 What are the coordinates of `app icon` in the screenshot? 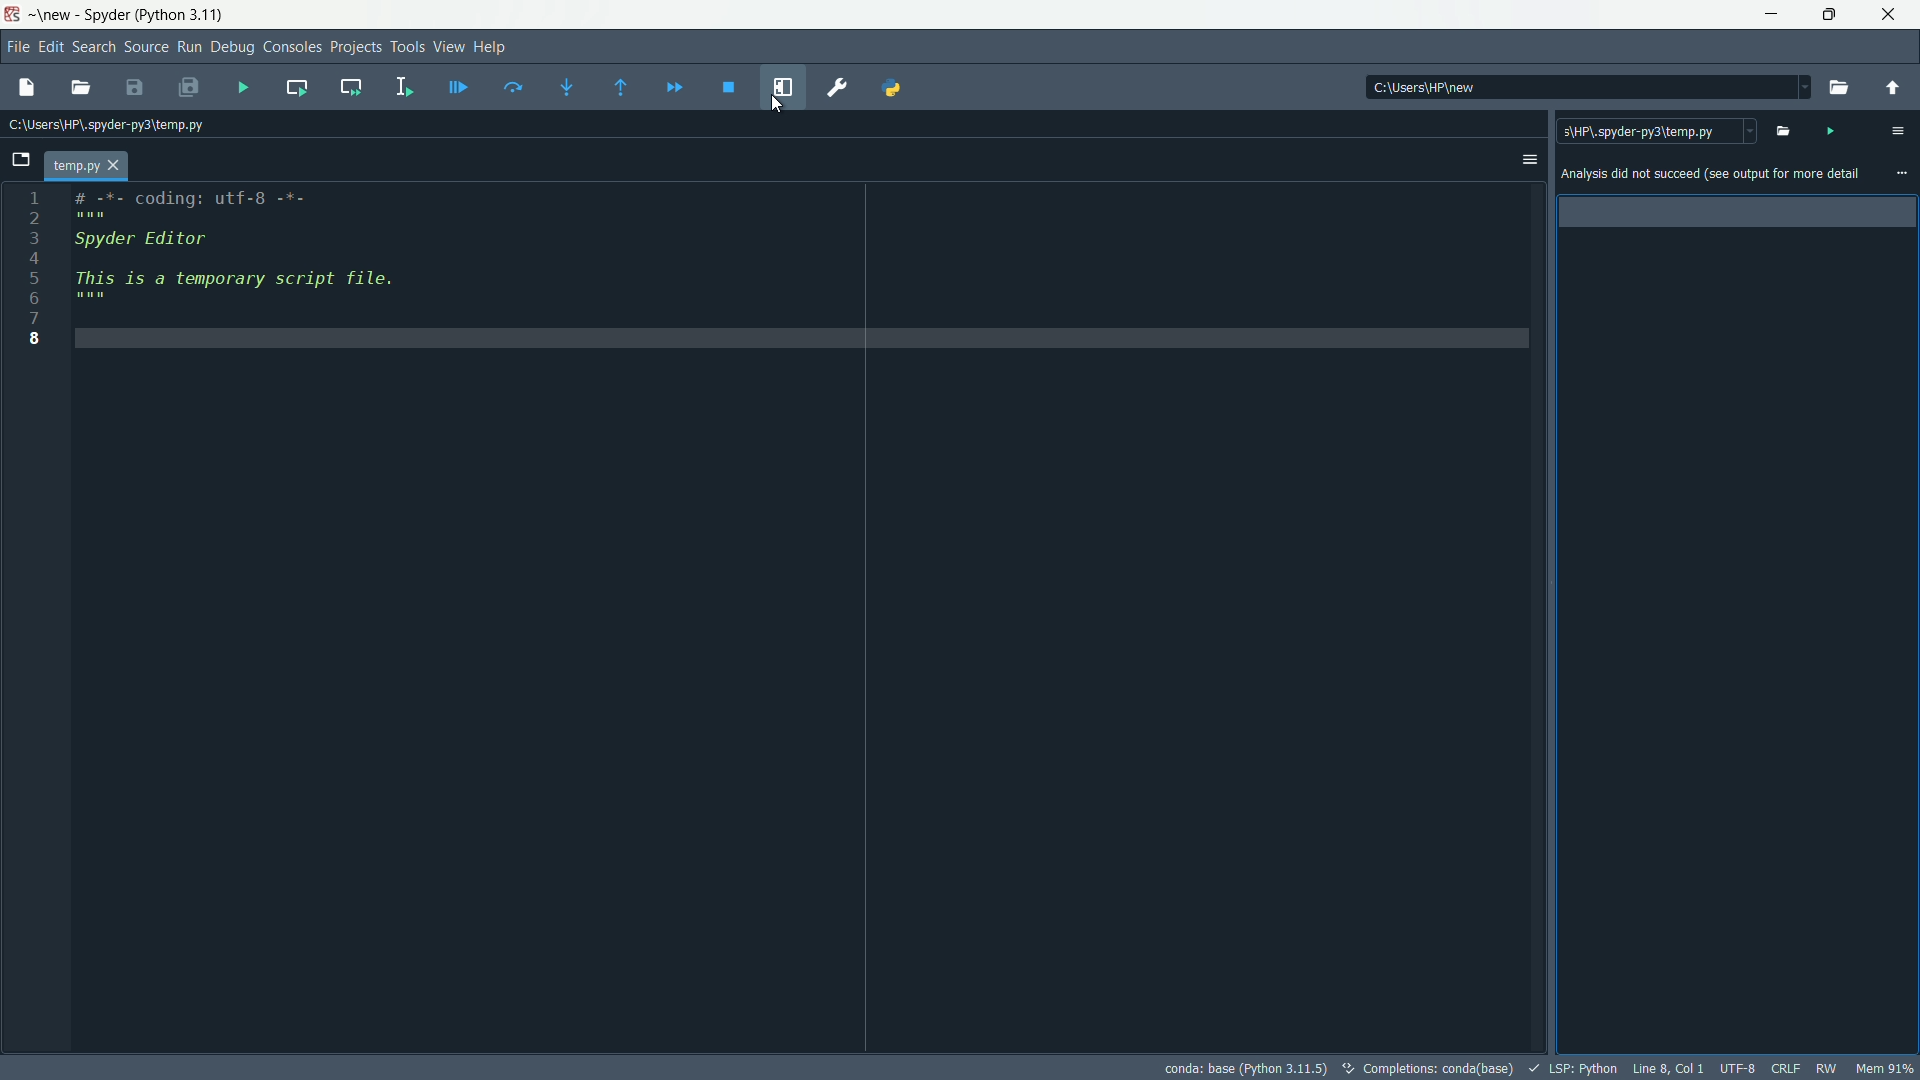 It's located at (14, 15).